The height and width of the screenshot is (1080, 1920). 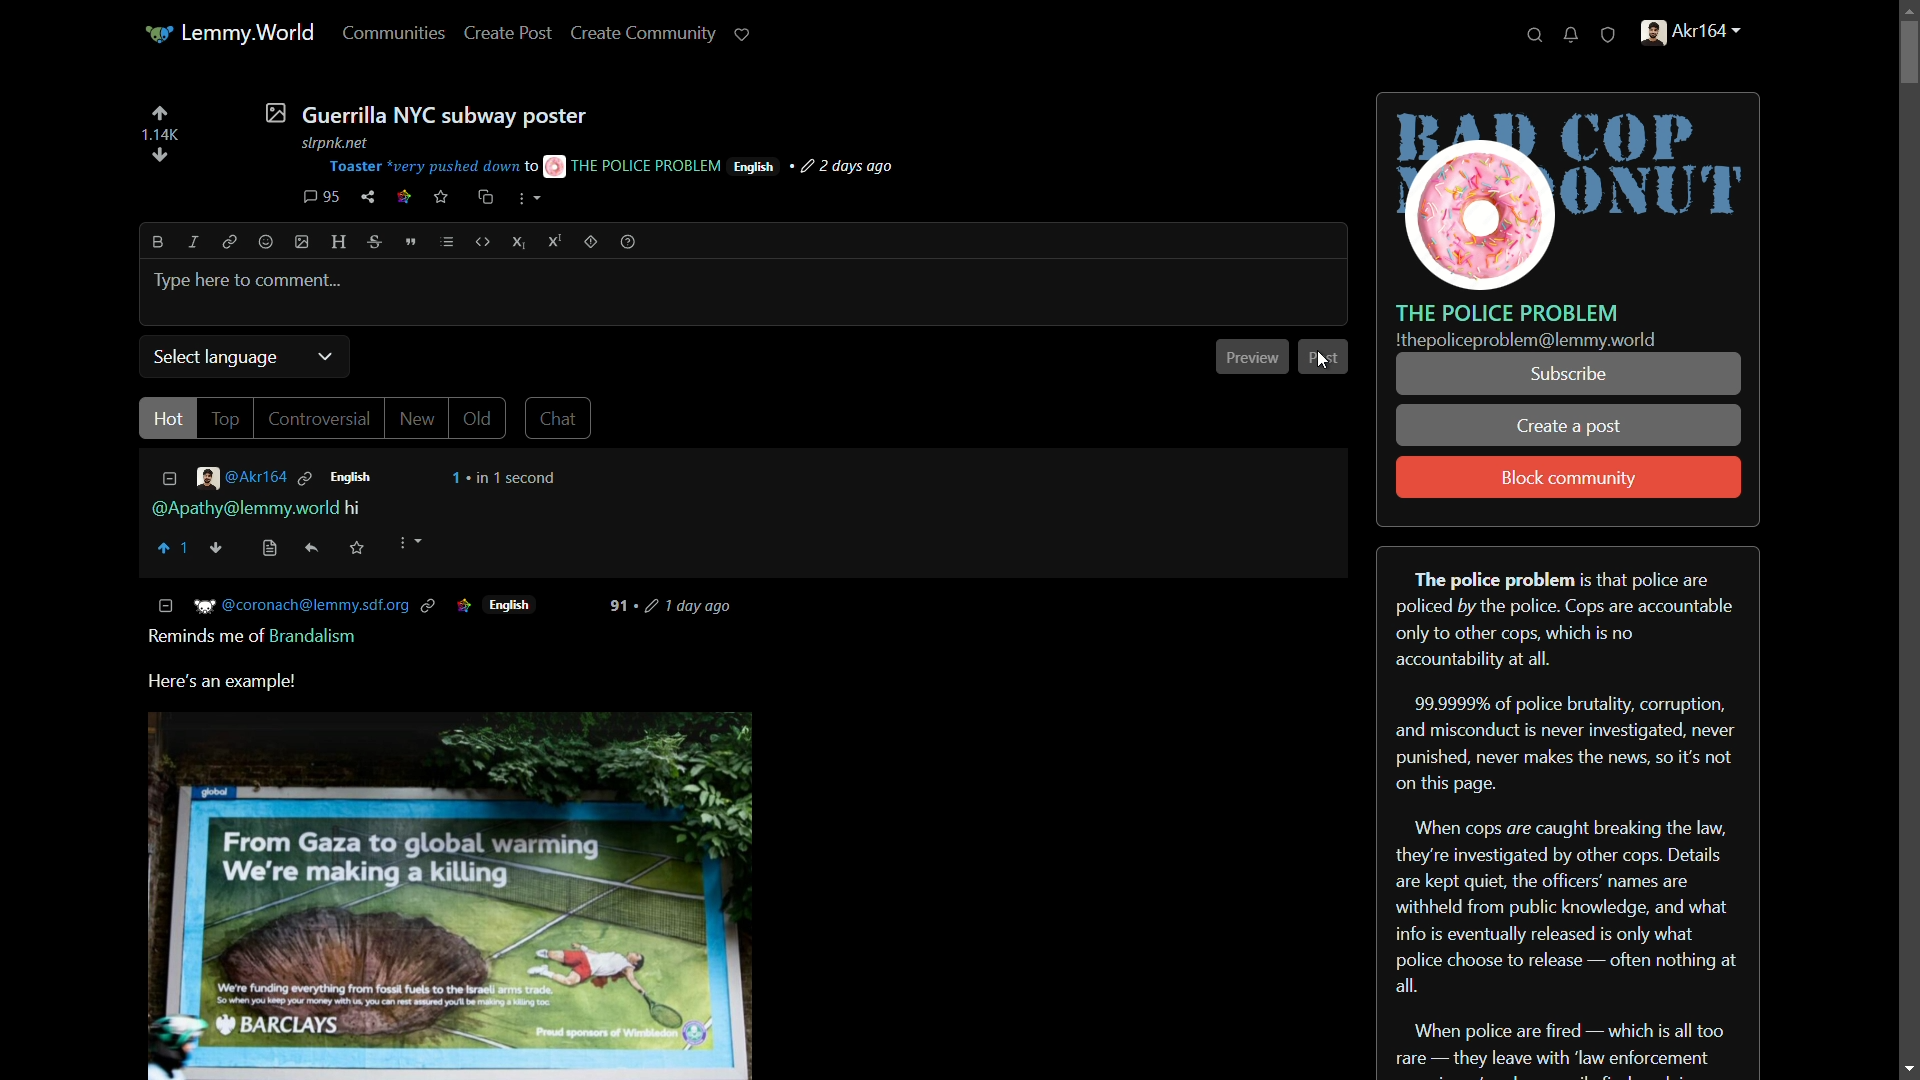 What do you see at coordinates (463, 603) in the screenshot?
I see `ICON` at bounding box center [463, 603].